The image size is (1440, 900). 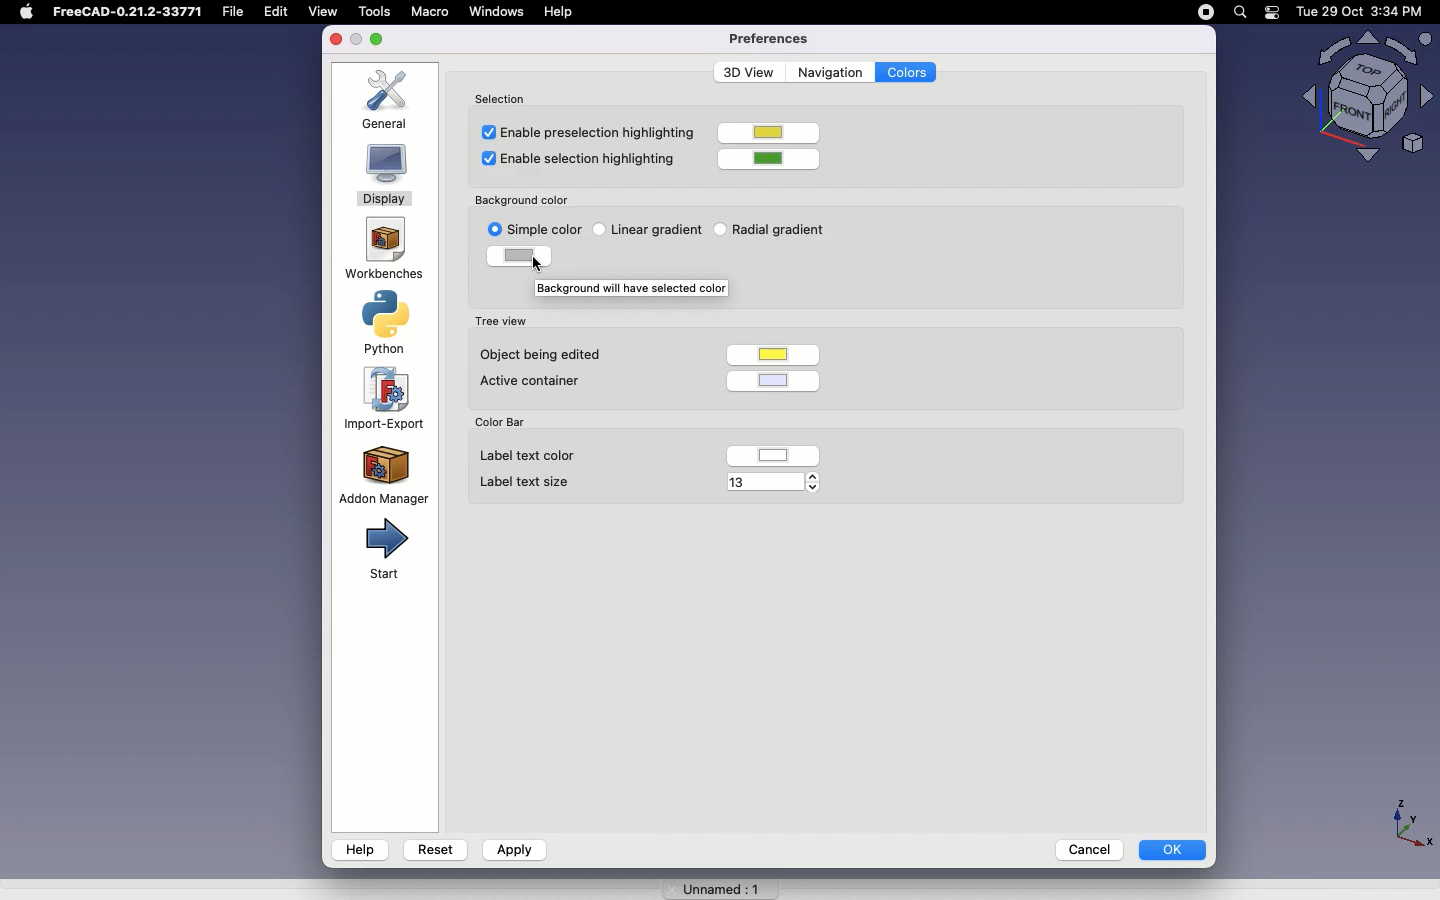 What do you see at coordinates (761, 481) in the screenshot?
I see `13` at bounding box center [761, 481].